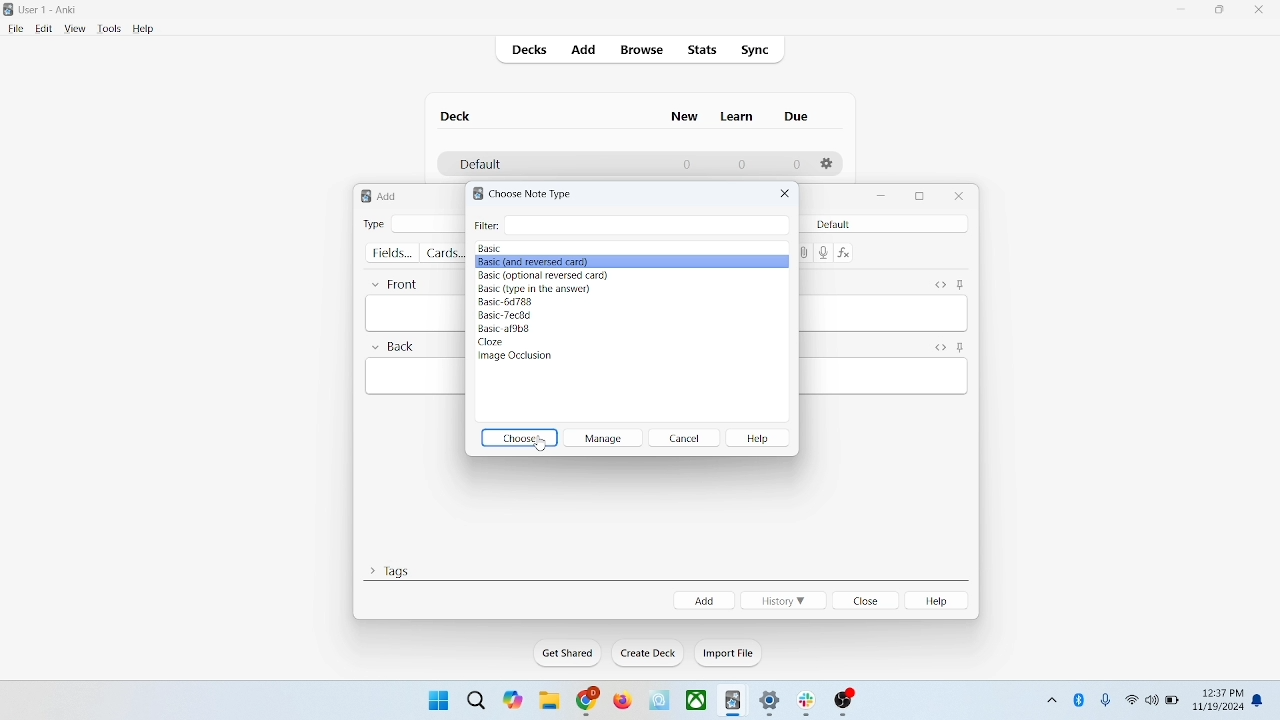 This screenshot has width=1280, height=720. I want to click on browse, so click(640, 49).